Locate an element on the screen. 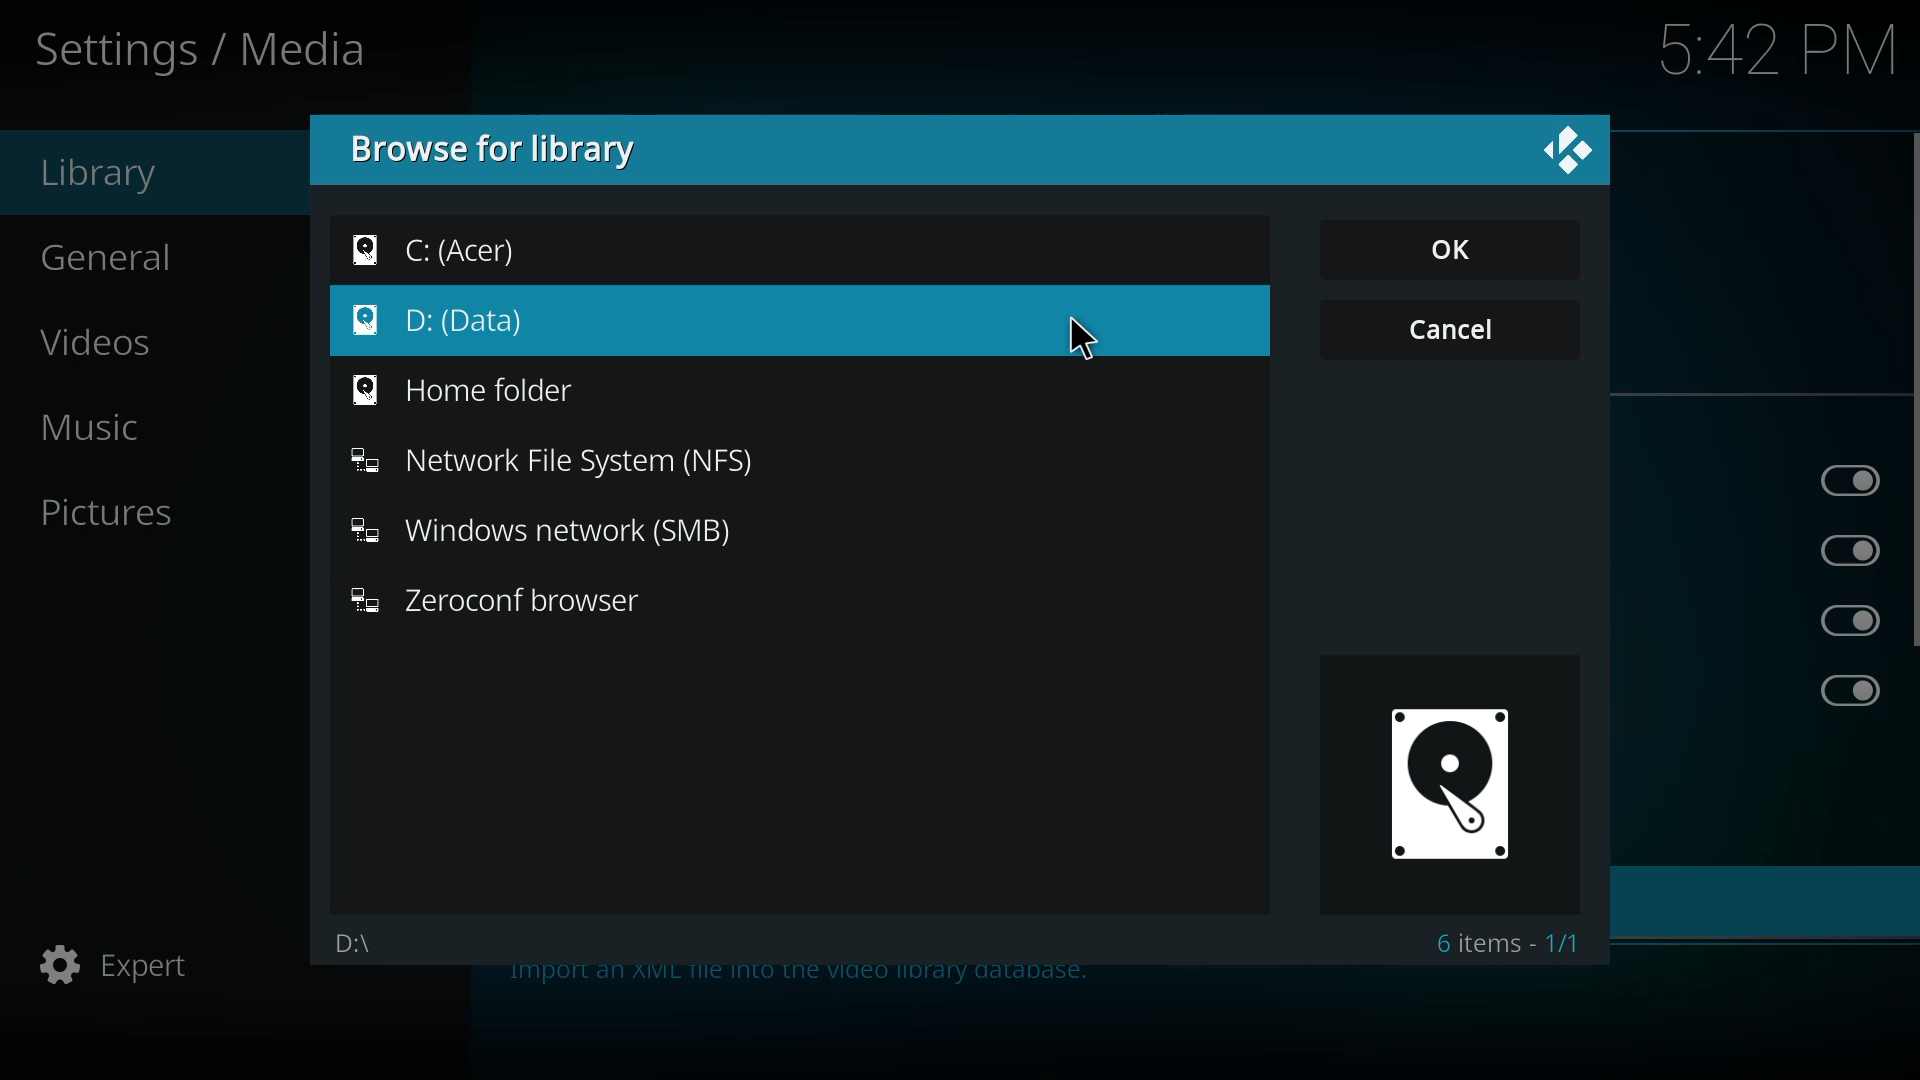 Image resolution: width=1920 pixels, height=1080 pixels. cursor is located at coordinates (1089, 337).